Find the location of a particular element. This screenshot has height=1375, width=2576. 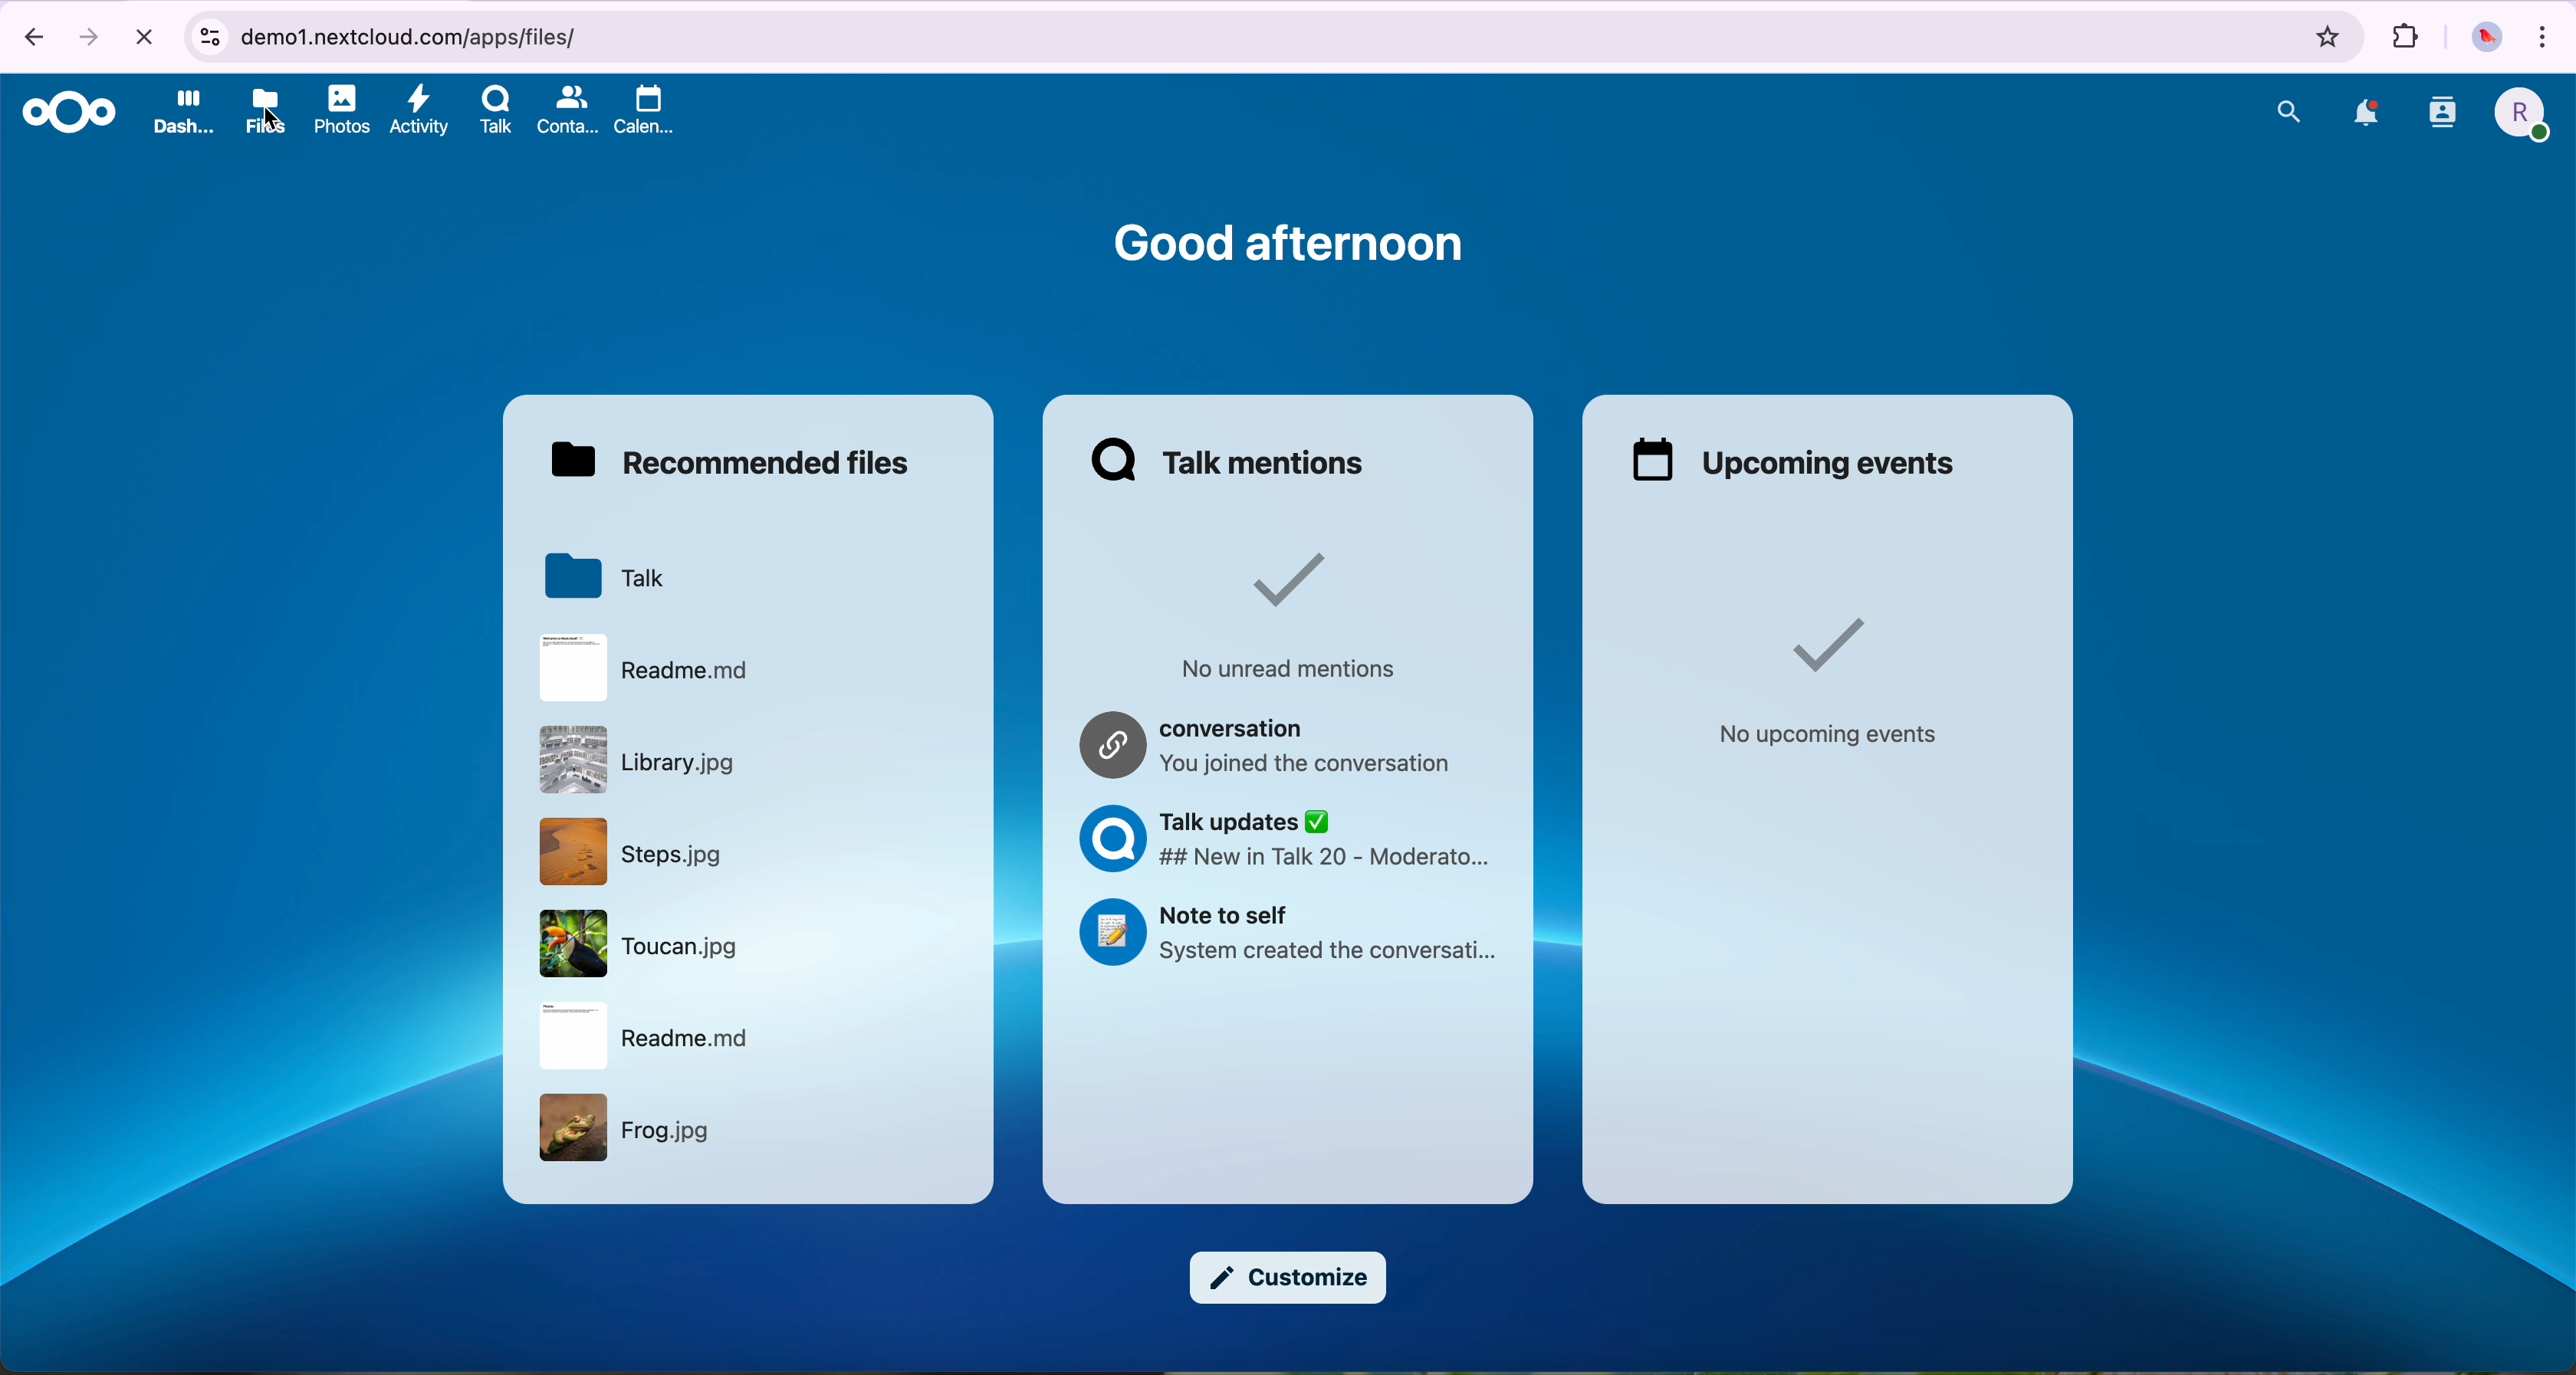

recommended files is located at coordinates (740, 464).